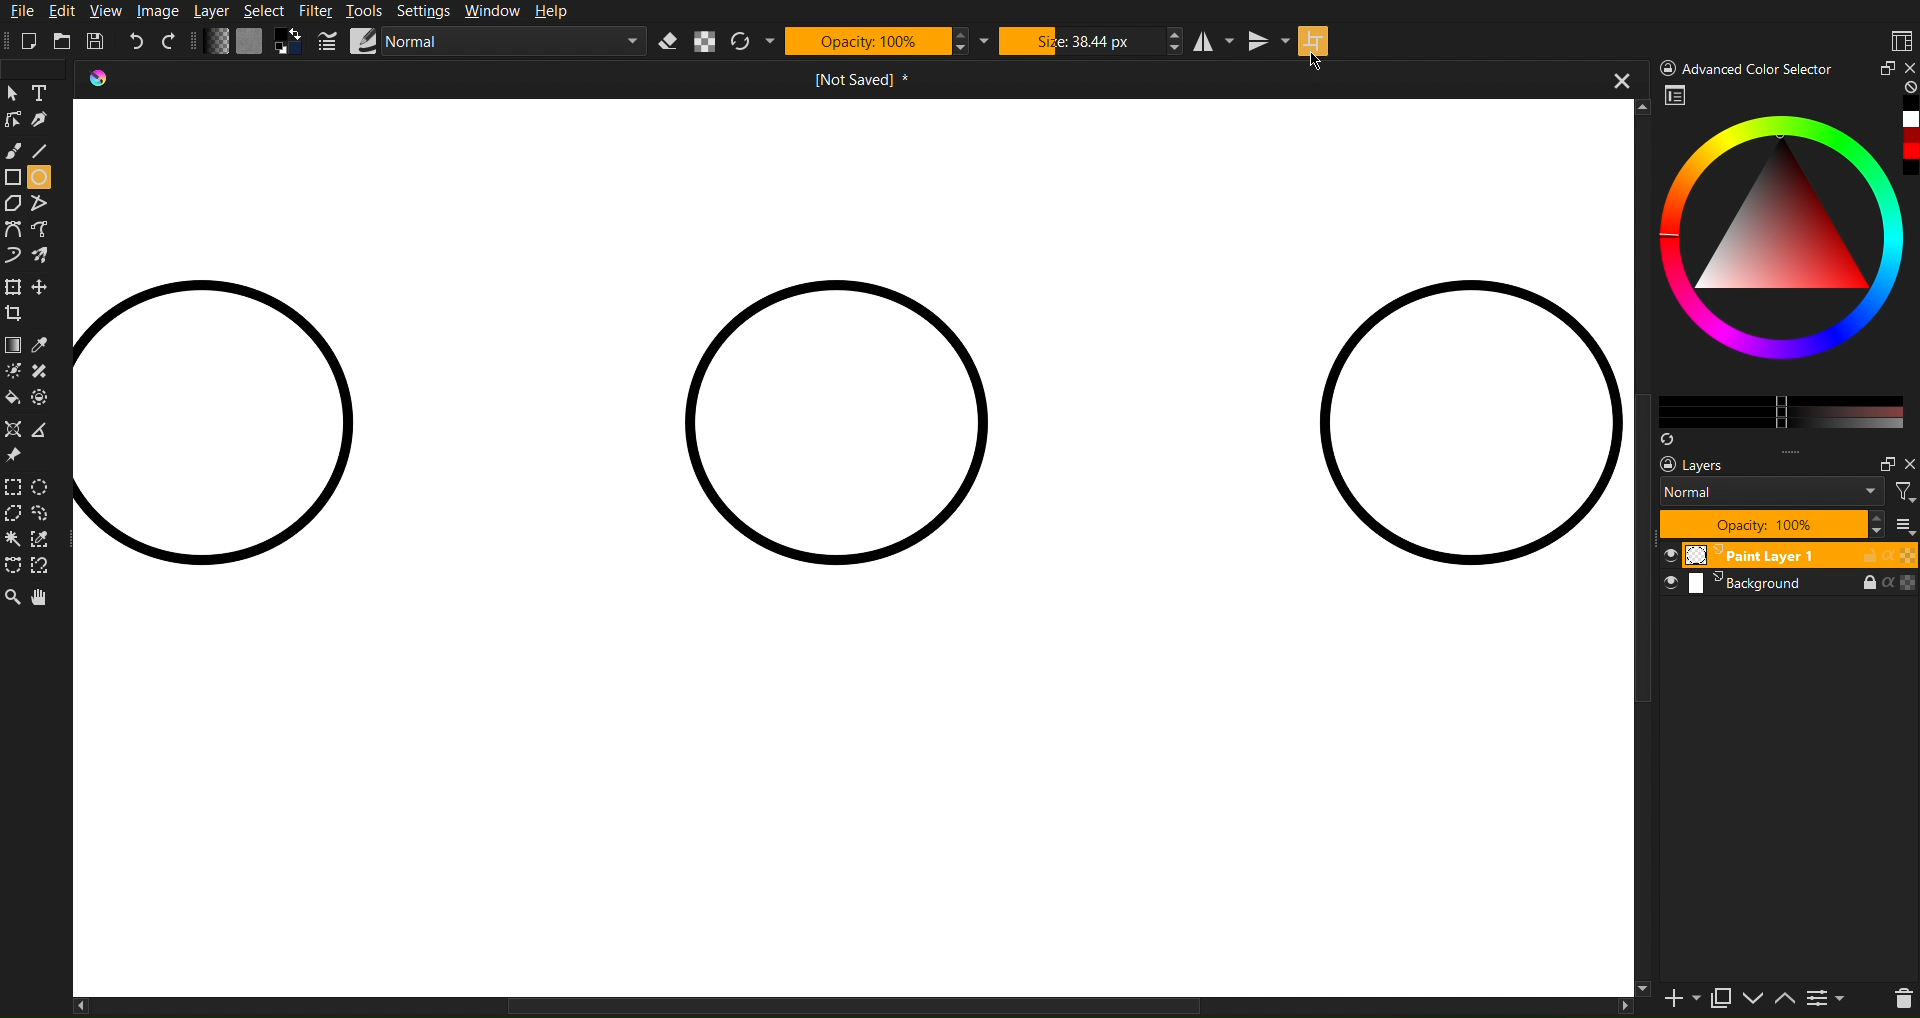 The width and height of the screenshot is (1920, 1018). Describe the element at coordinates (48, 153) in the screenshot. I see `Line` at that location.